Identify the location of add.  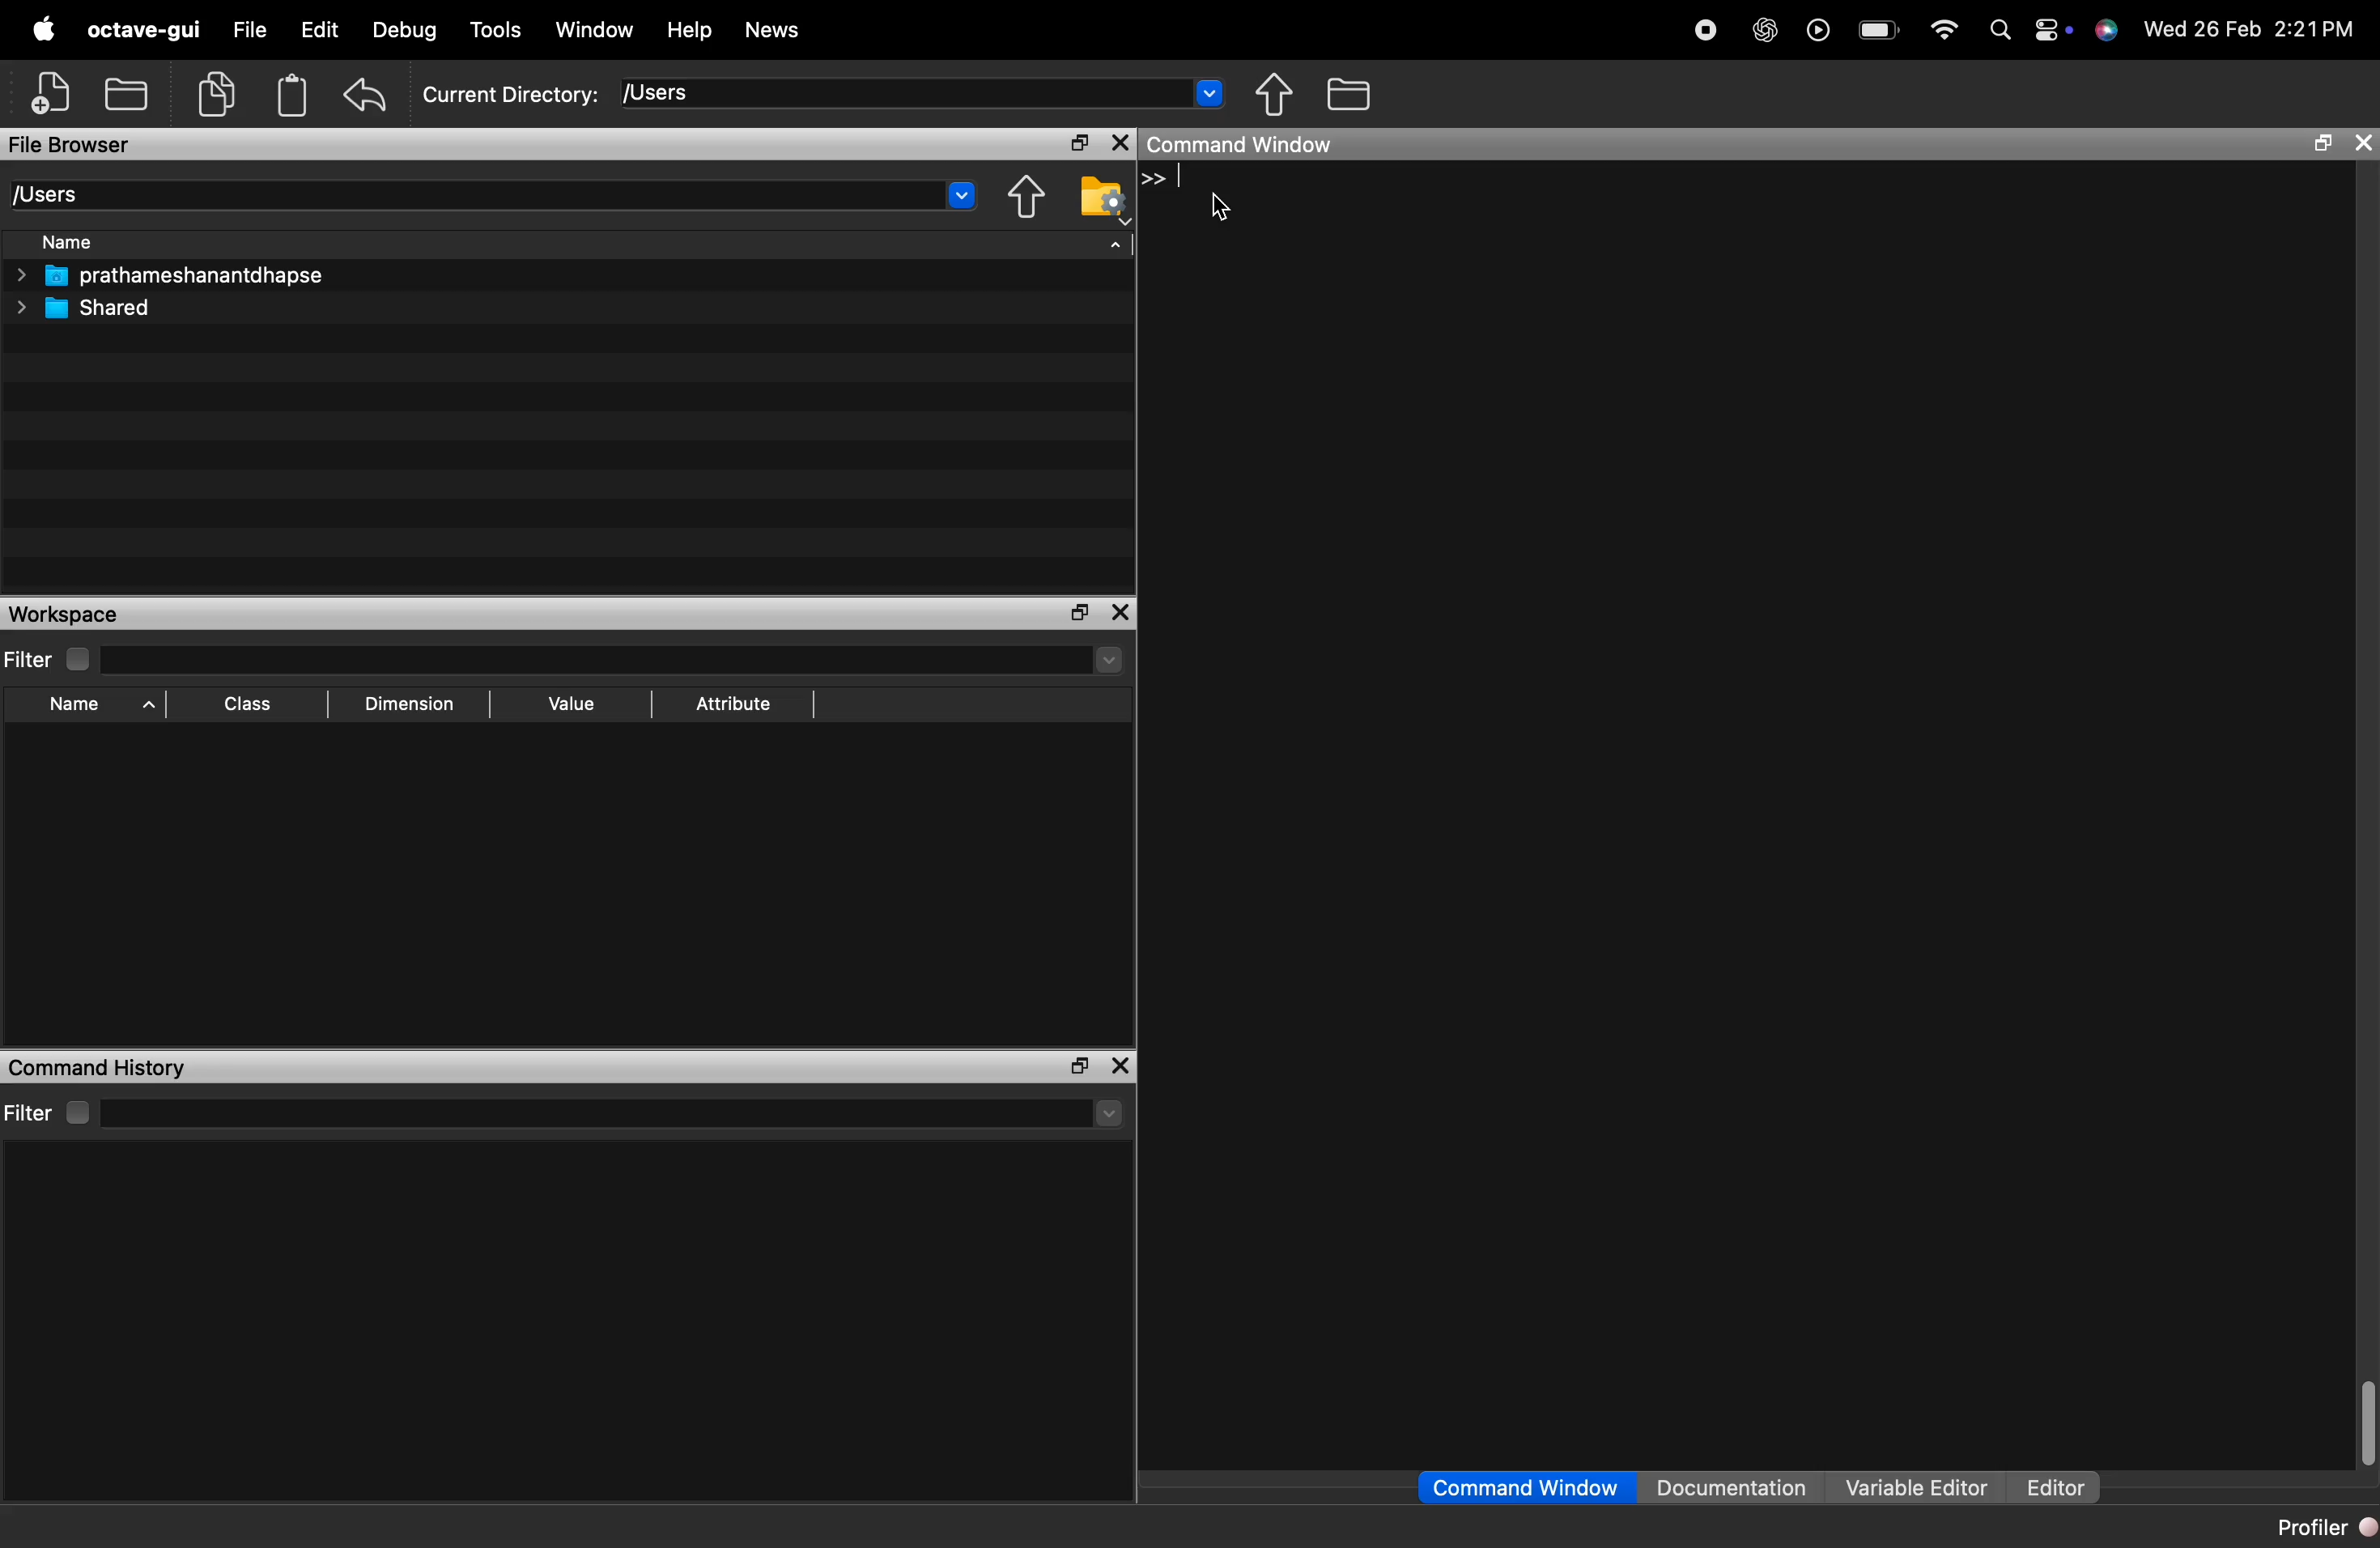
(54, 93).